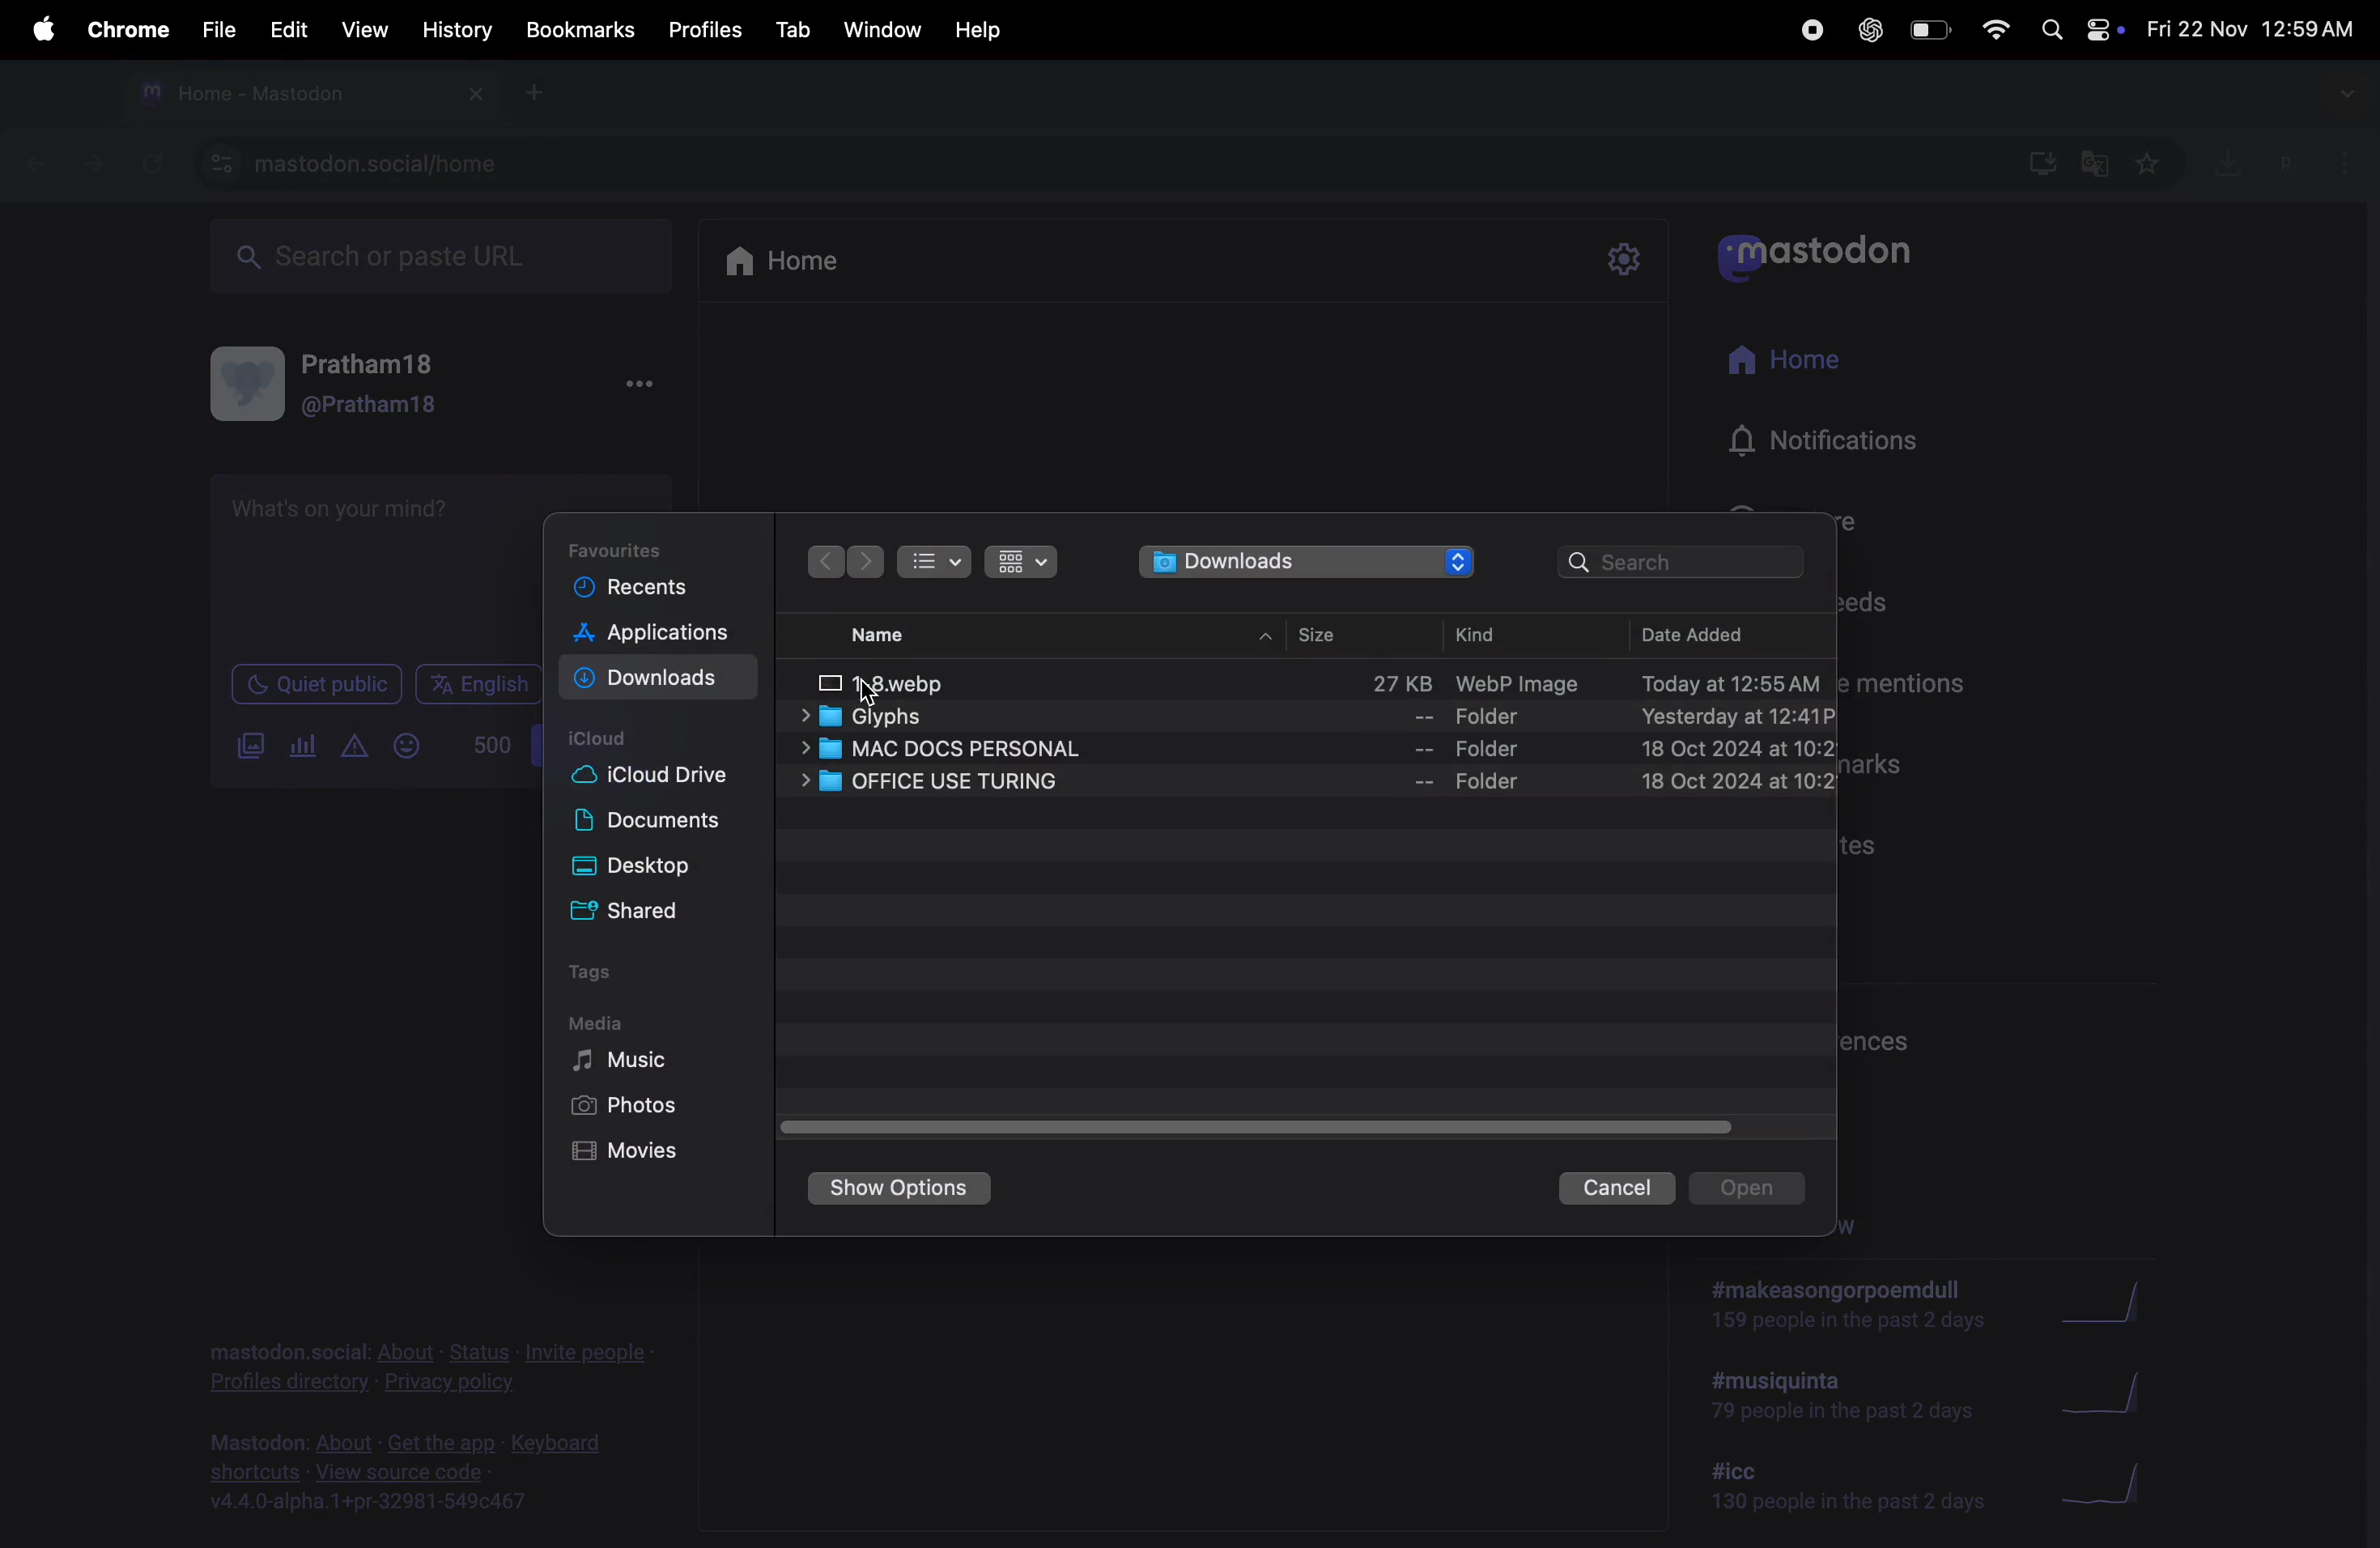 The width and height of the screenshot is (2380, 1548). Describe the element at coordinates (286, 1351) in the screenshot. I see `mastodon.social` at that location.